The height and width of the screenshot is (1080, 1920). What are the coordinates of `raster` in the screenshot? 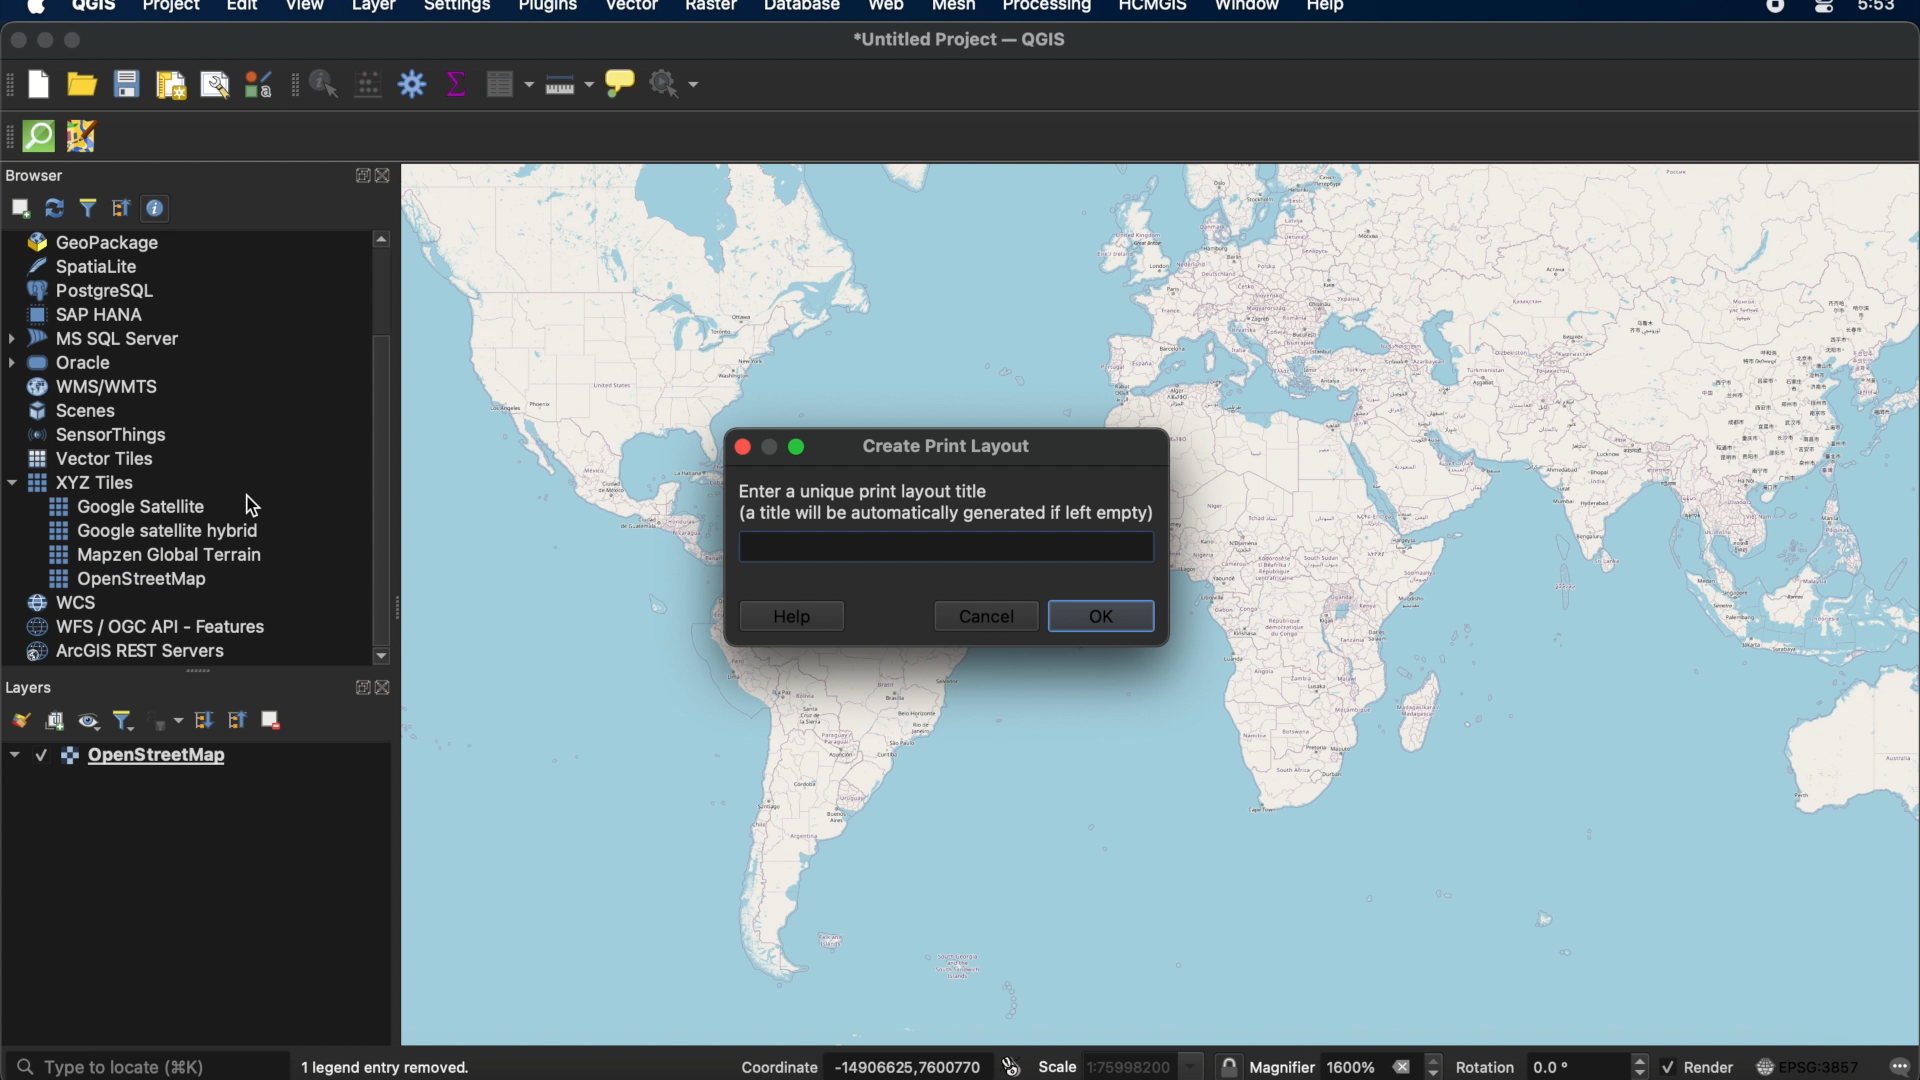 It's located at (710, 8).